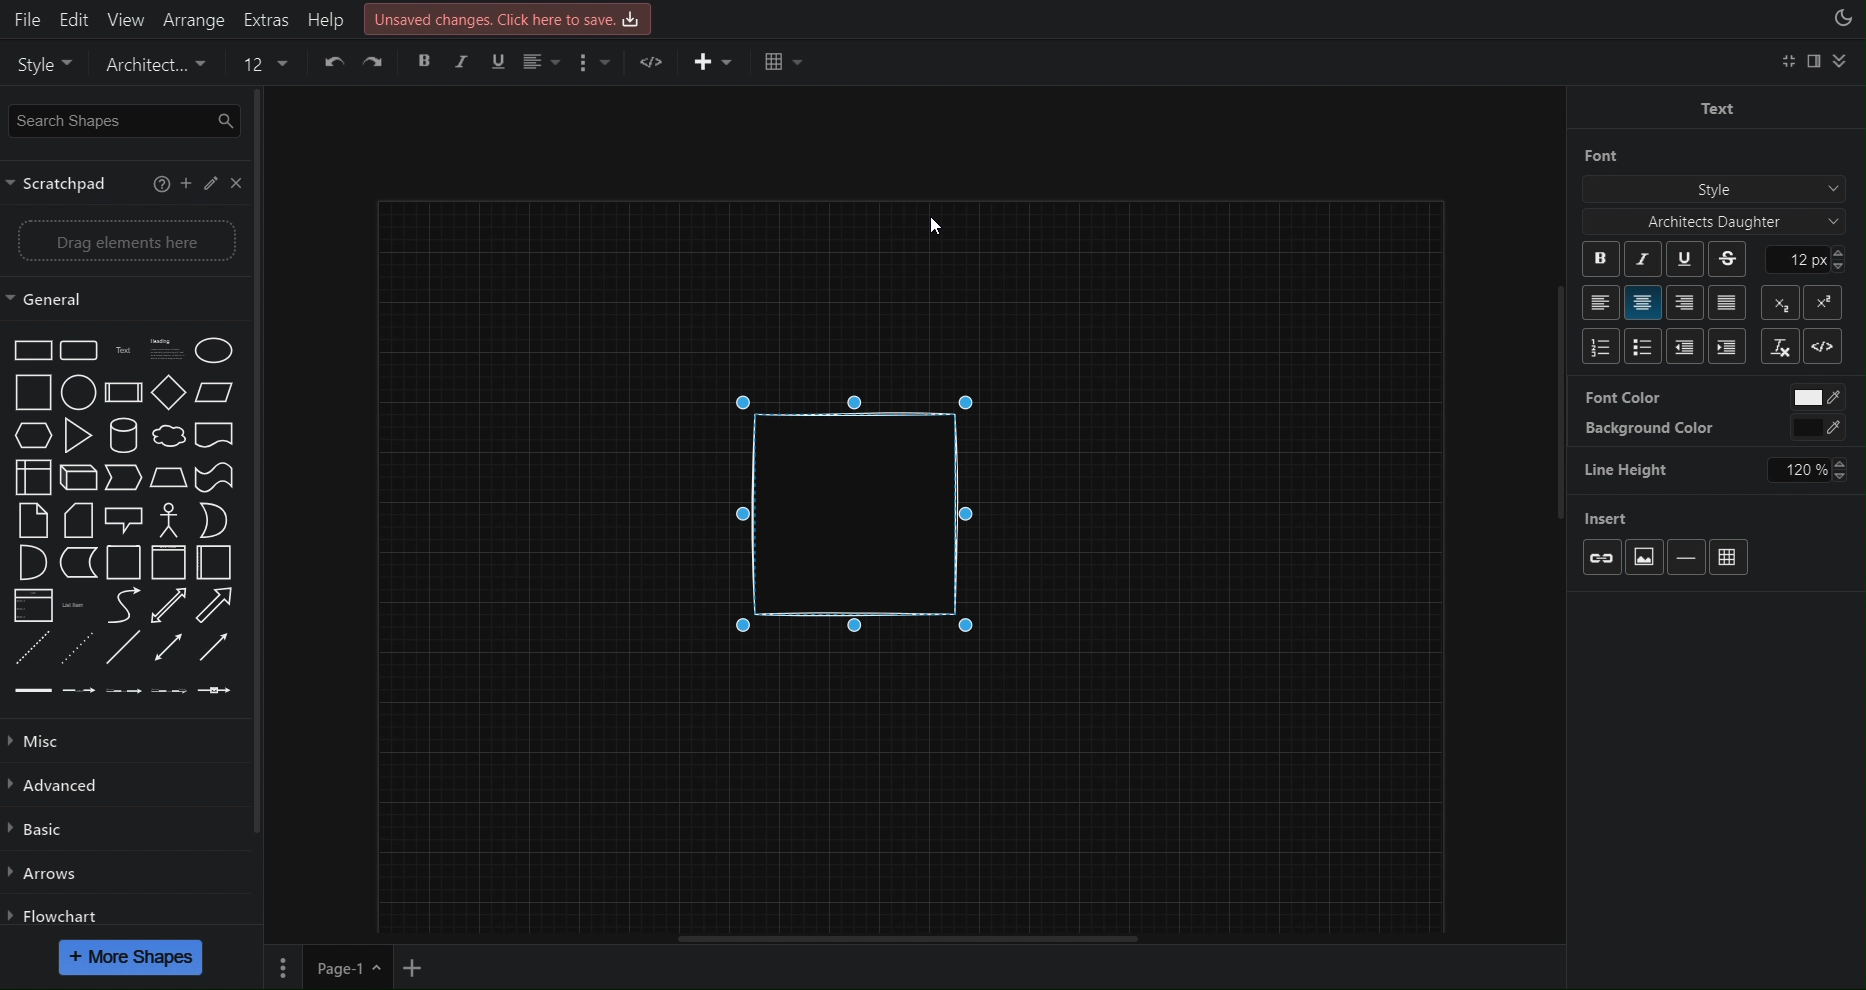 The width and height of the screenshot is (1866, 990). I want to click on cursor, so click(945, 219).